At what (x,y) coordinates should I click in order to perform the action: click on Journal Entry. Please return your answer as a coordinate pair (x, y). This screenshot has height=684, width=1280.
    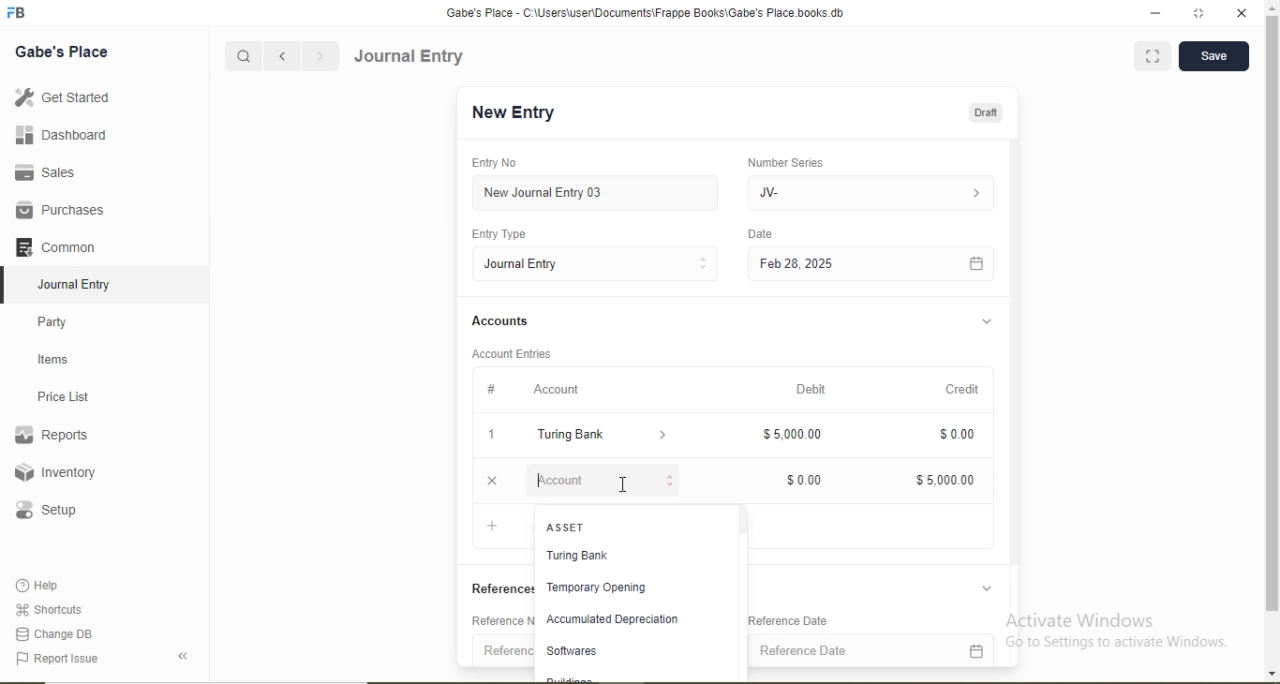
    Looking at the image, I should click on (410, 56).